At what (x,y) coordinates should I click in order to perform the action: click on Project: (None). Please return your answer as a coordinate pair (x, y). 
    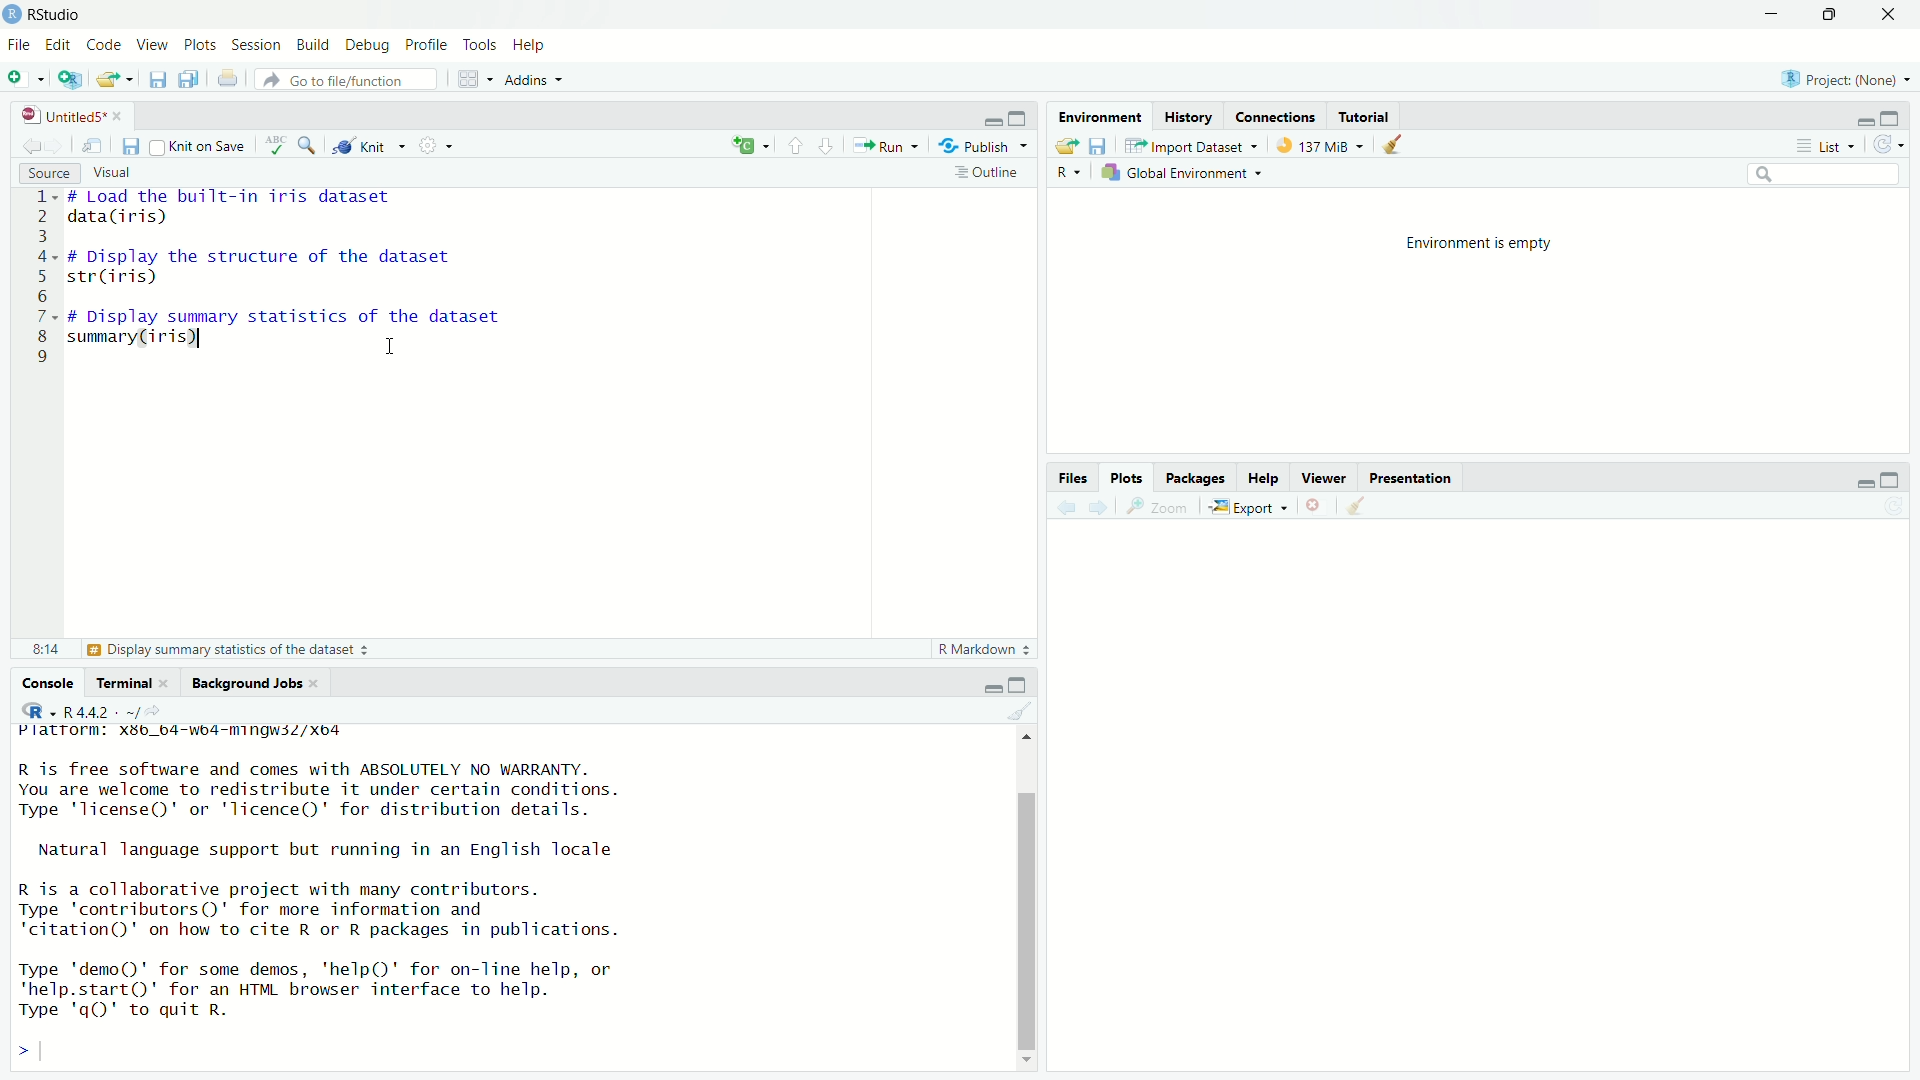
    Looking at the image, I should click on (1847, 79).